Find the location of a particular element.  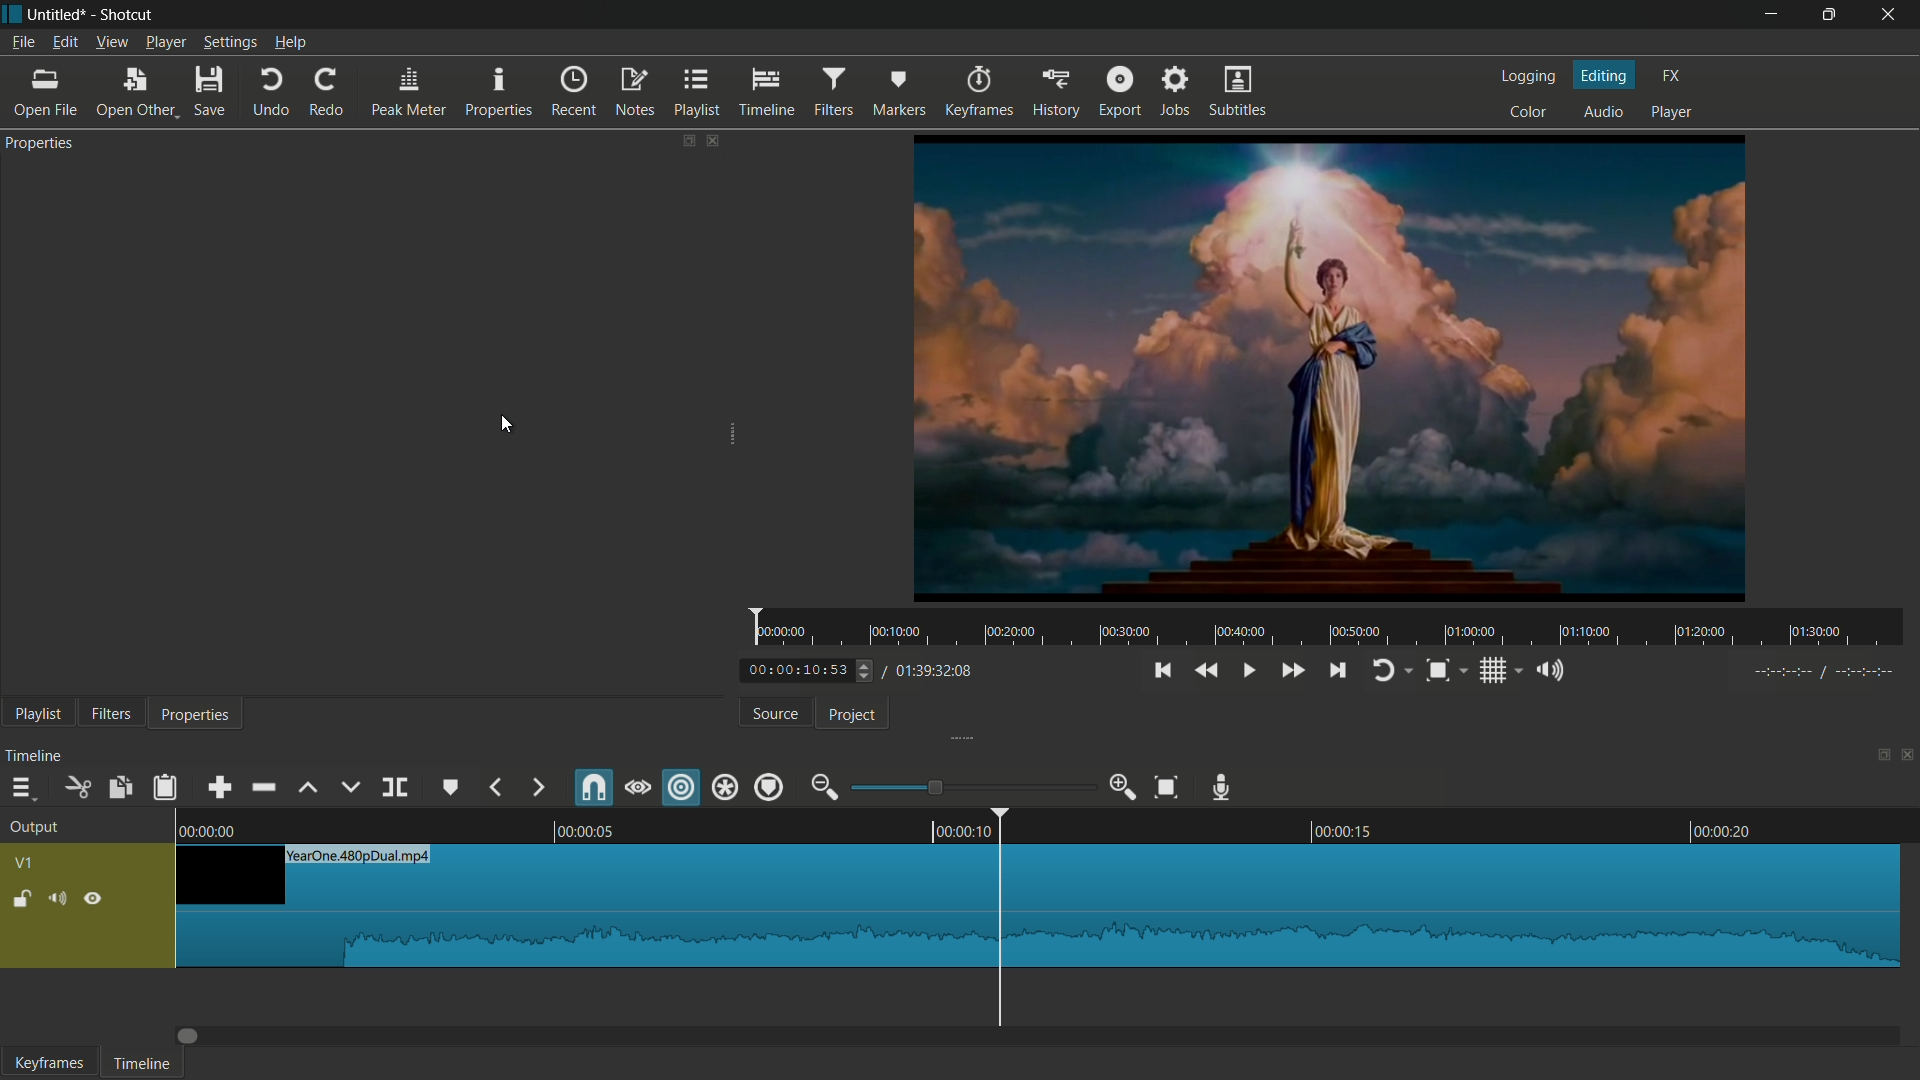

video in timeline is located at coordinates (1042, 908).